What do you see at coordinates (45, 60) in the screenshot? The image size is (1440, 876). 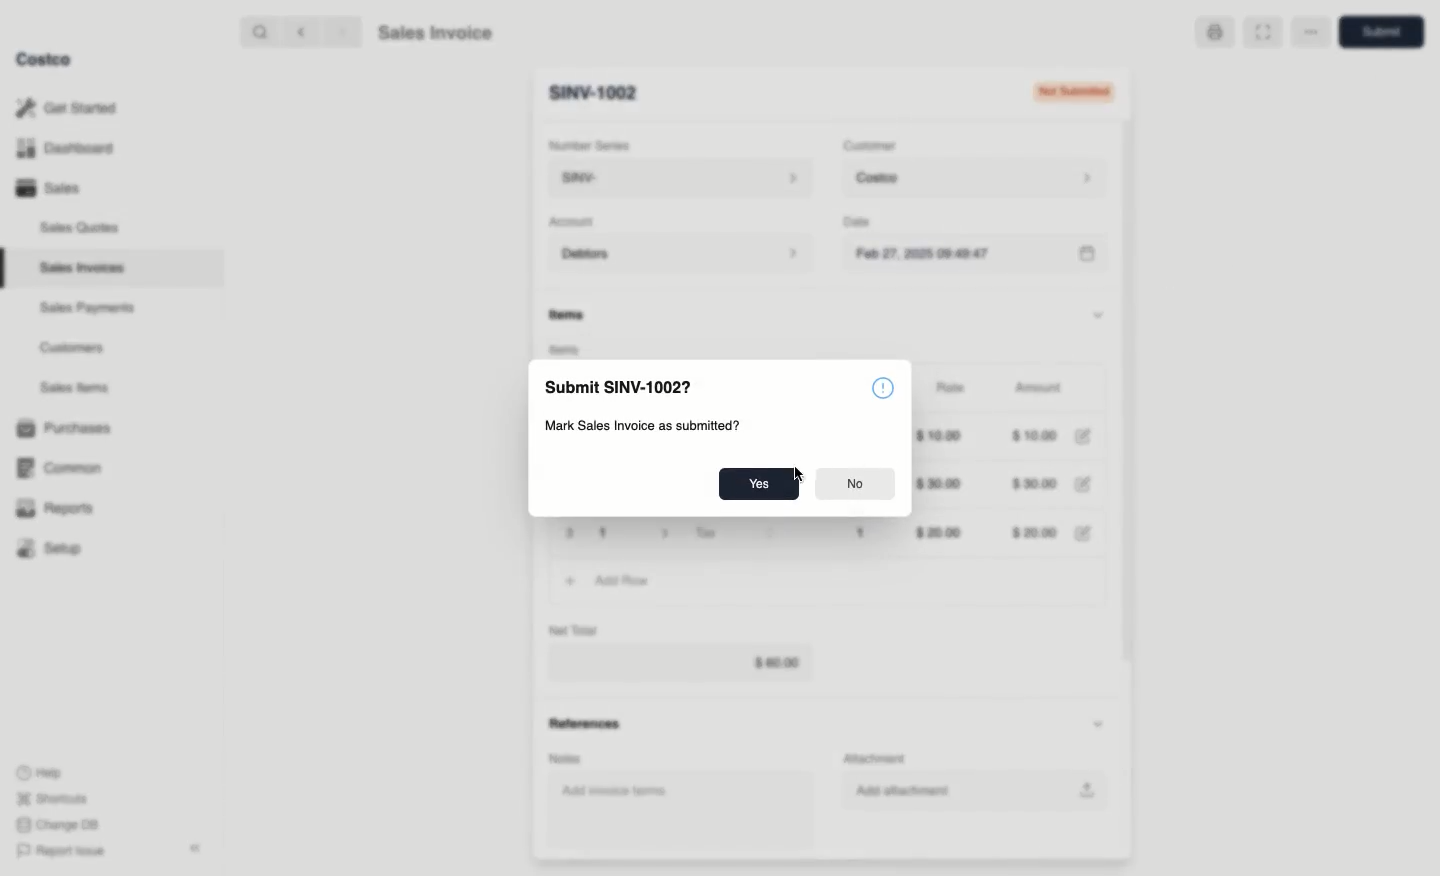 I see `Costco` at bounding box center [45, 60].